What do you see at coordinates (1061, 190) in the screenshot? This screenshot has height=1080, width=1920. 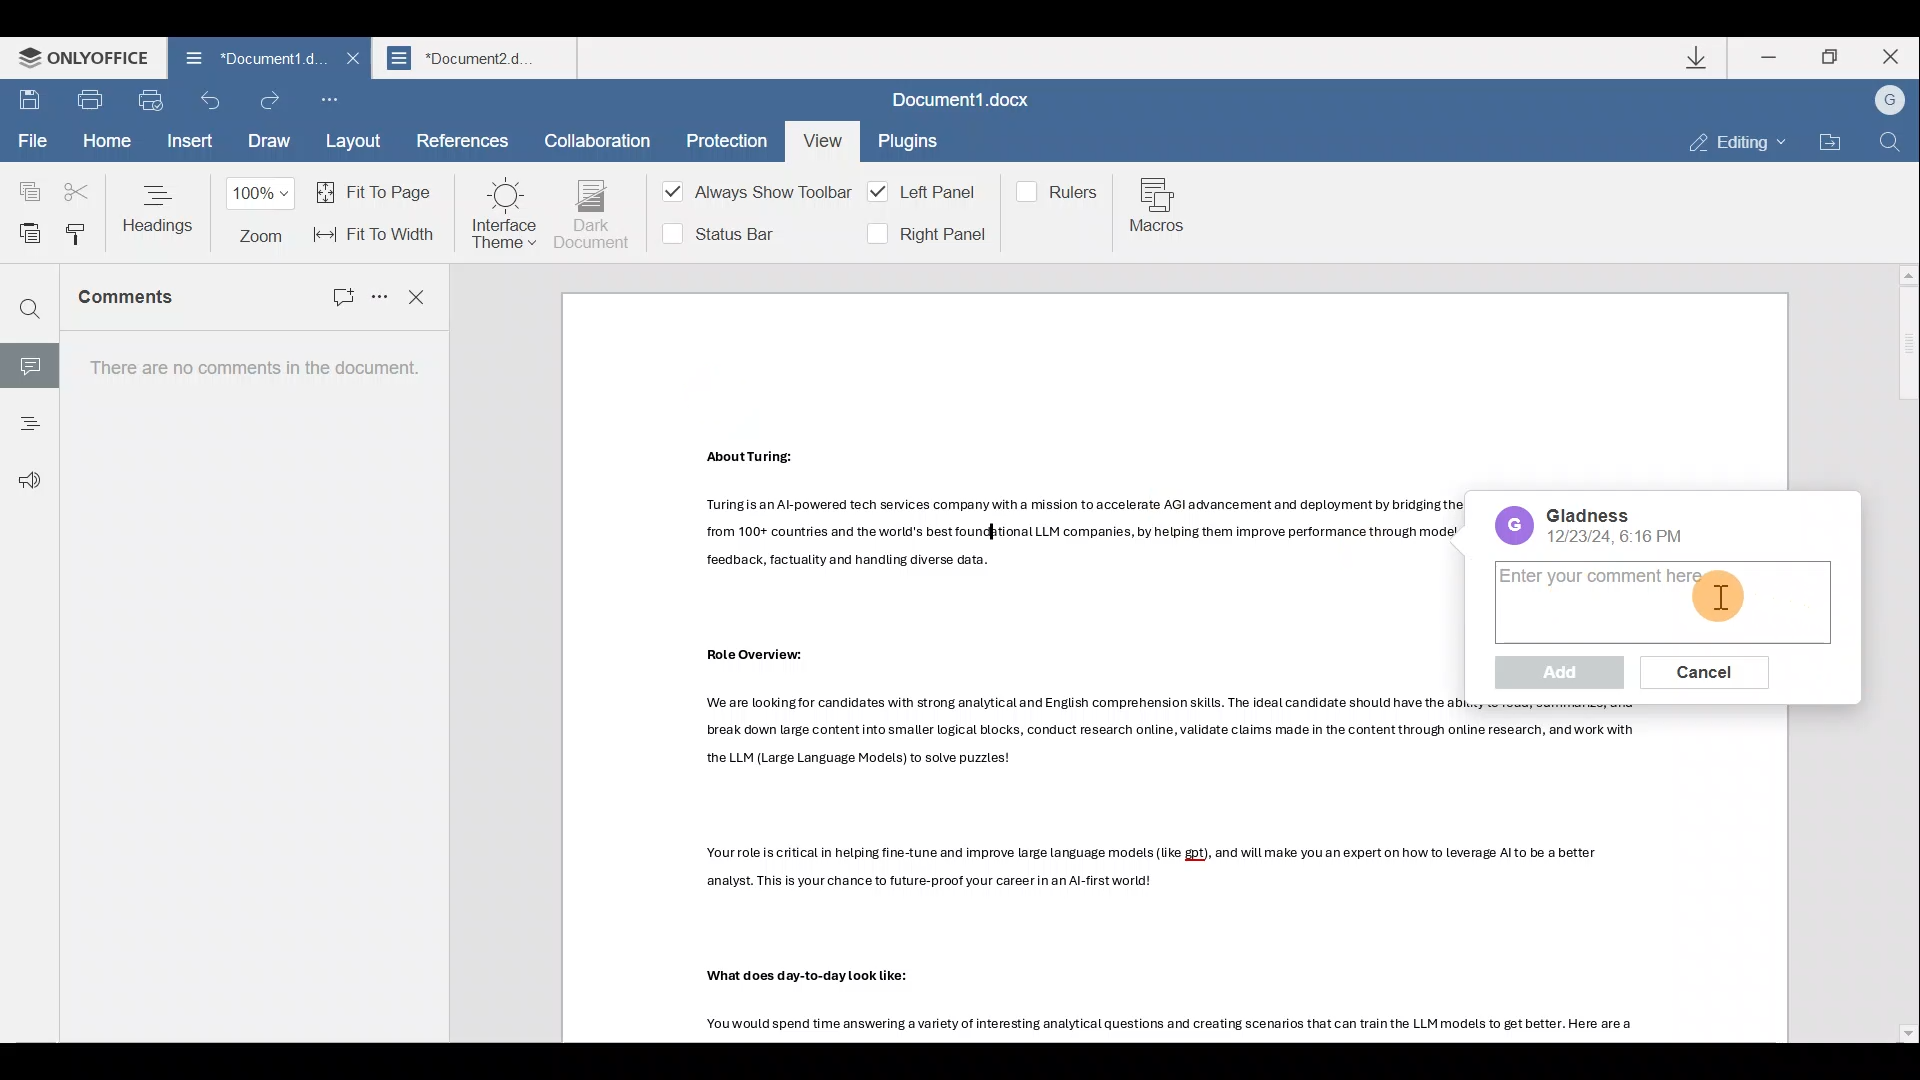 I see `Rulers` at bounding box center [1061, 190].